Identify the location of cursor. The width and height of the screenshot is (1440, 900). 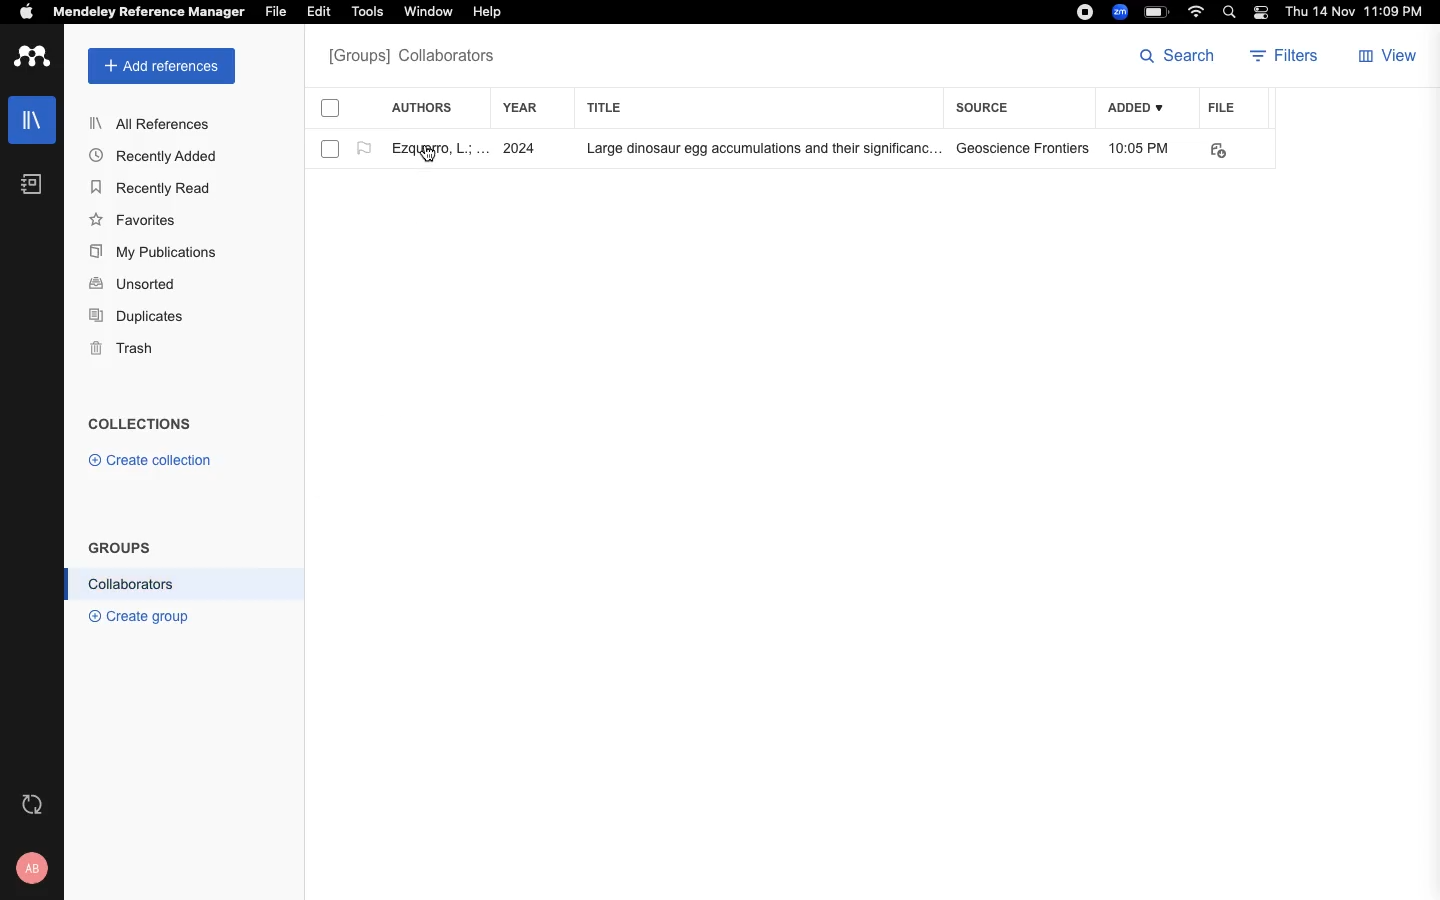
(430, 158).